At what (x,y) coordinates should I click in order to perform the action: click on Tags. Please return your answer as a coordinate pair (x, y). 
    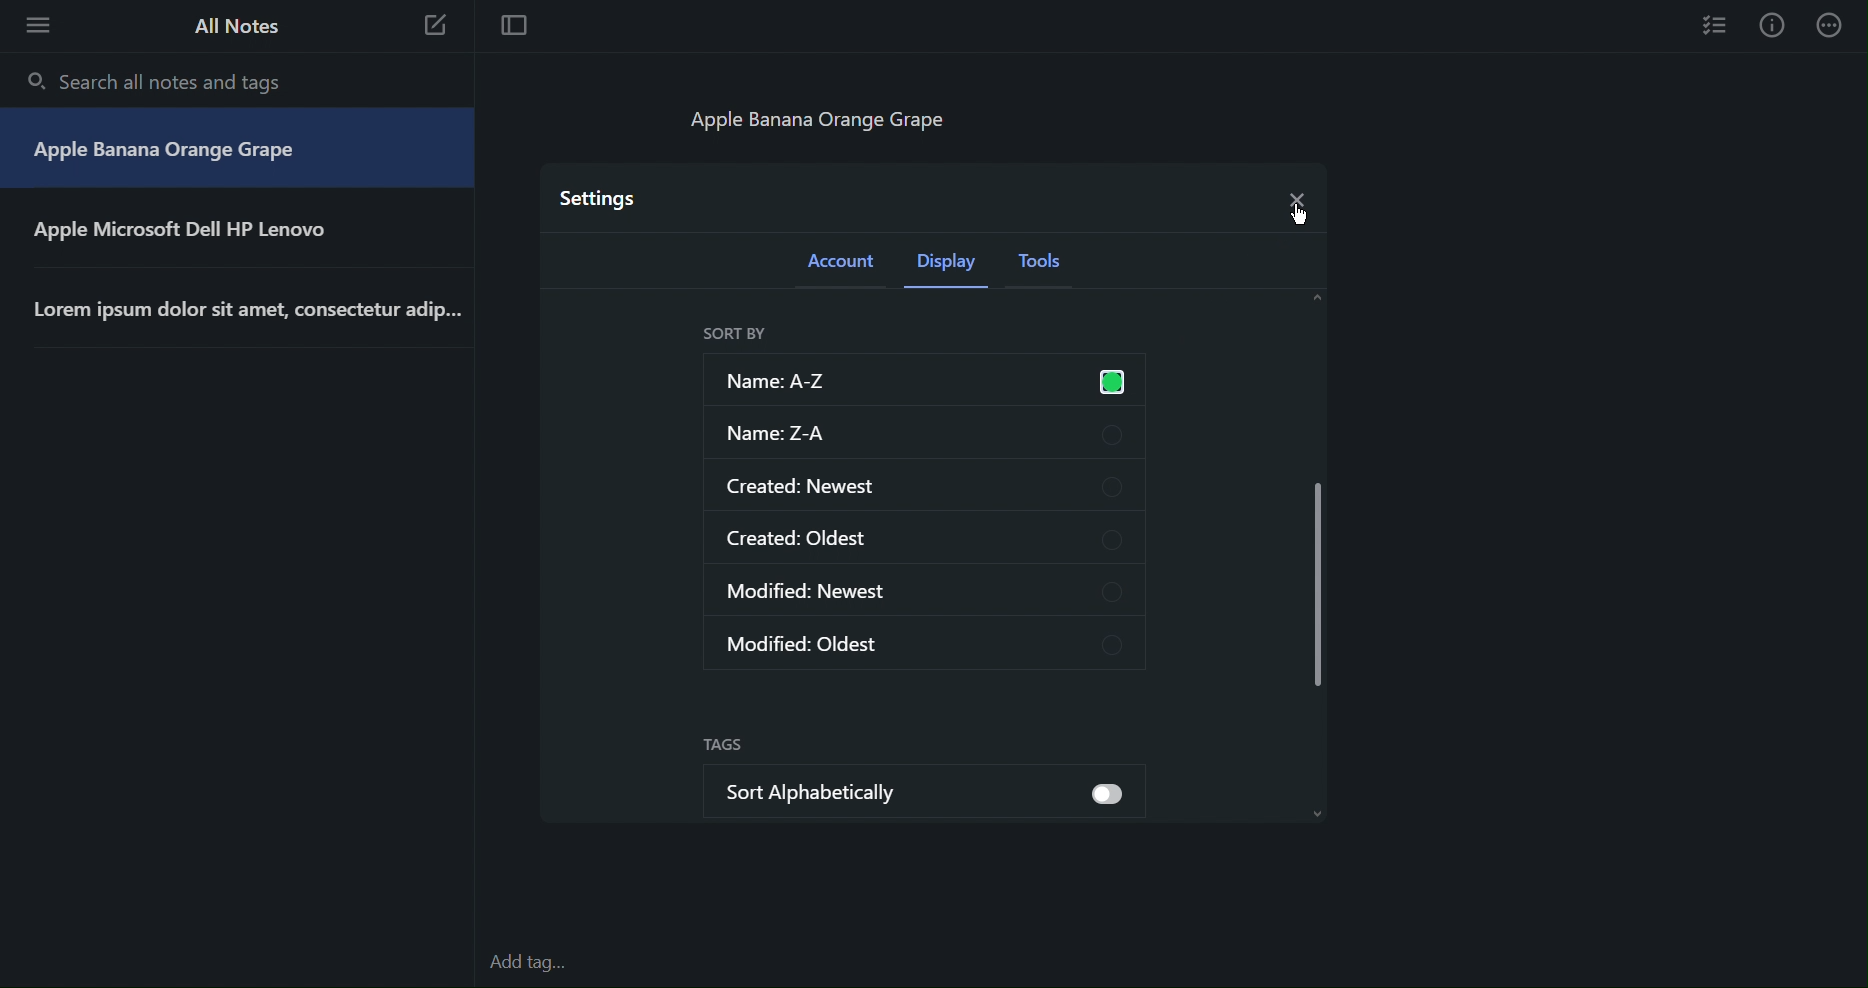
    Looking at the image, I should click on (723, 746).